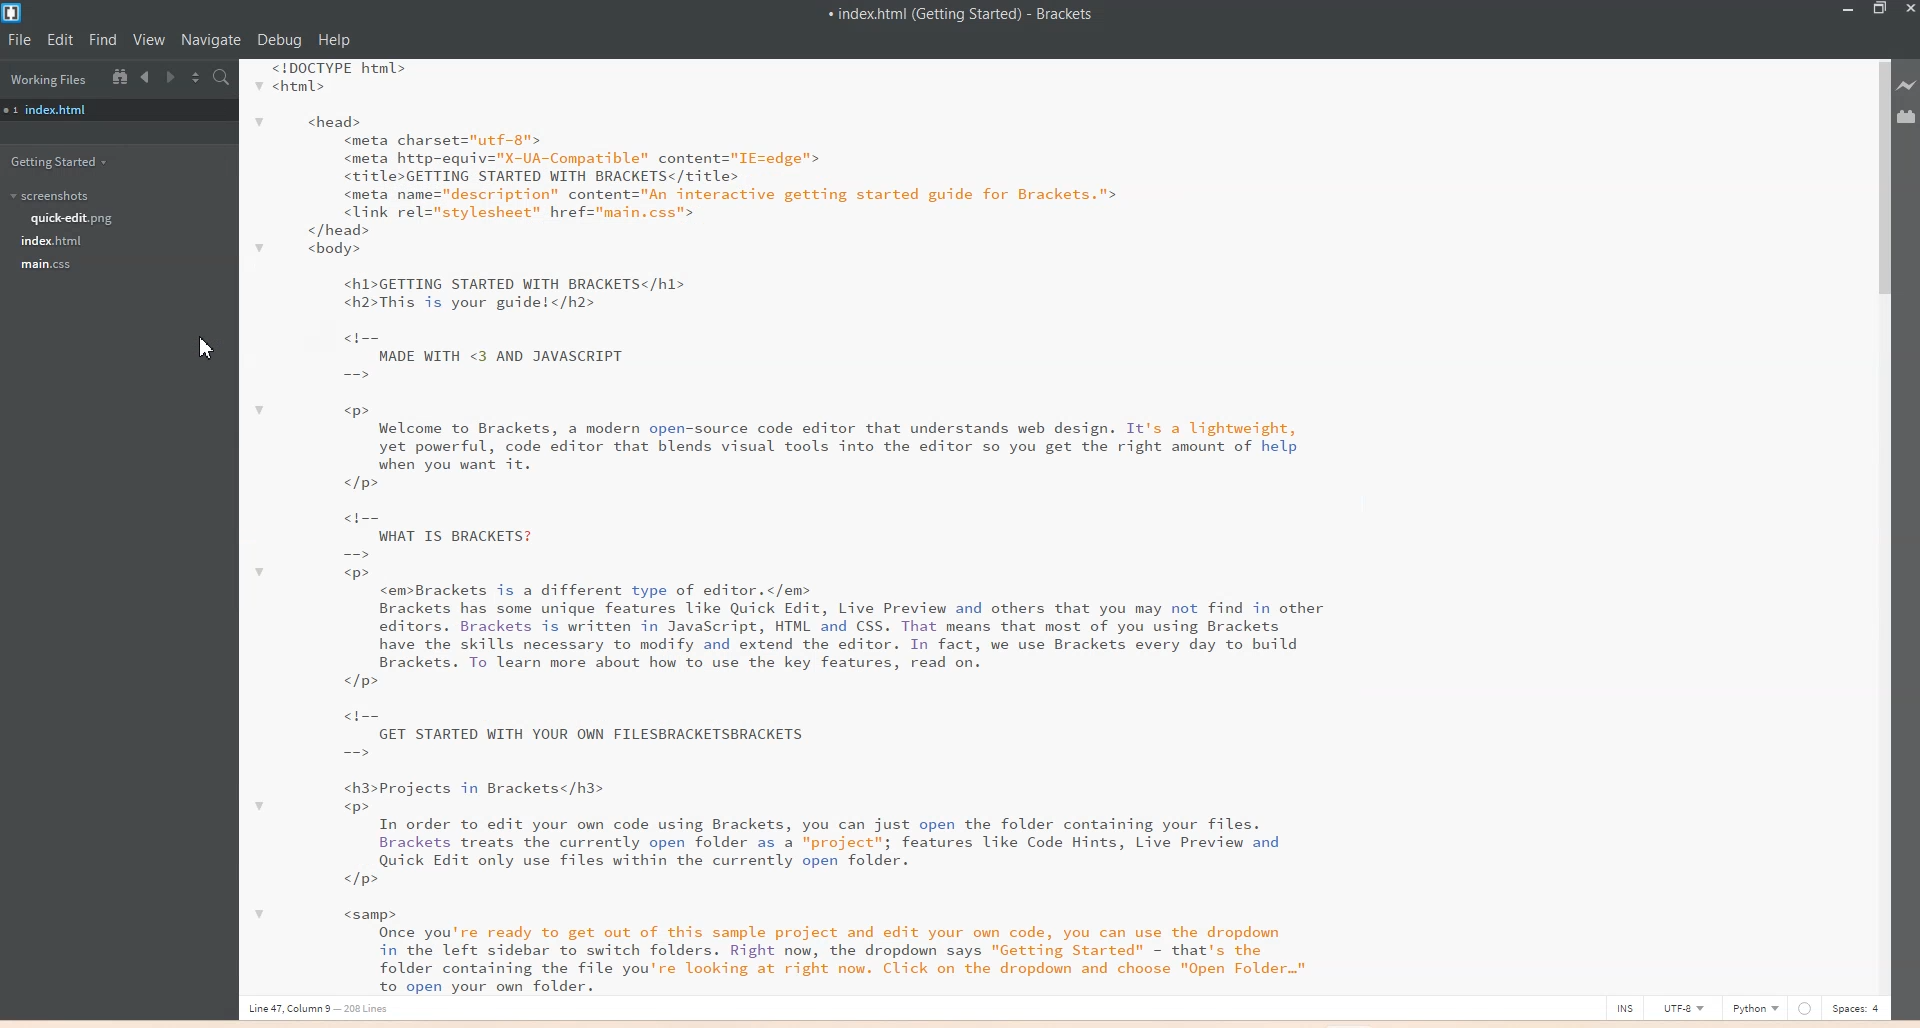 The image size is (1920, 1028). I want to click on Find in Files, so click(223, 77).